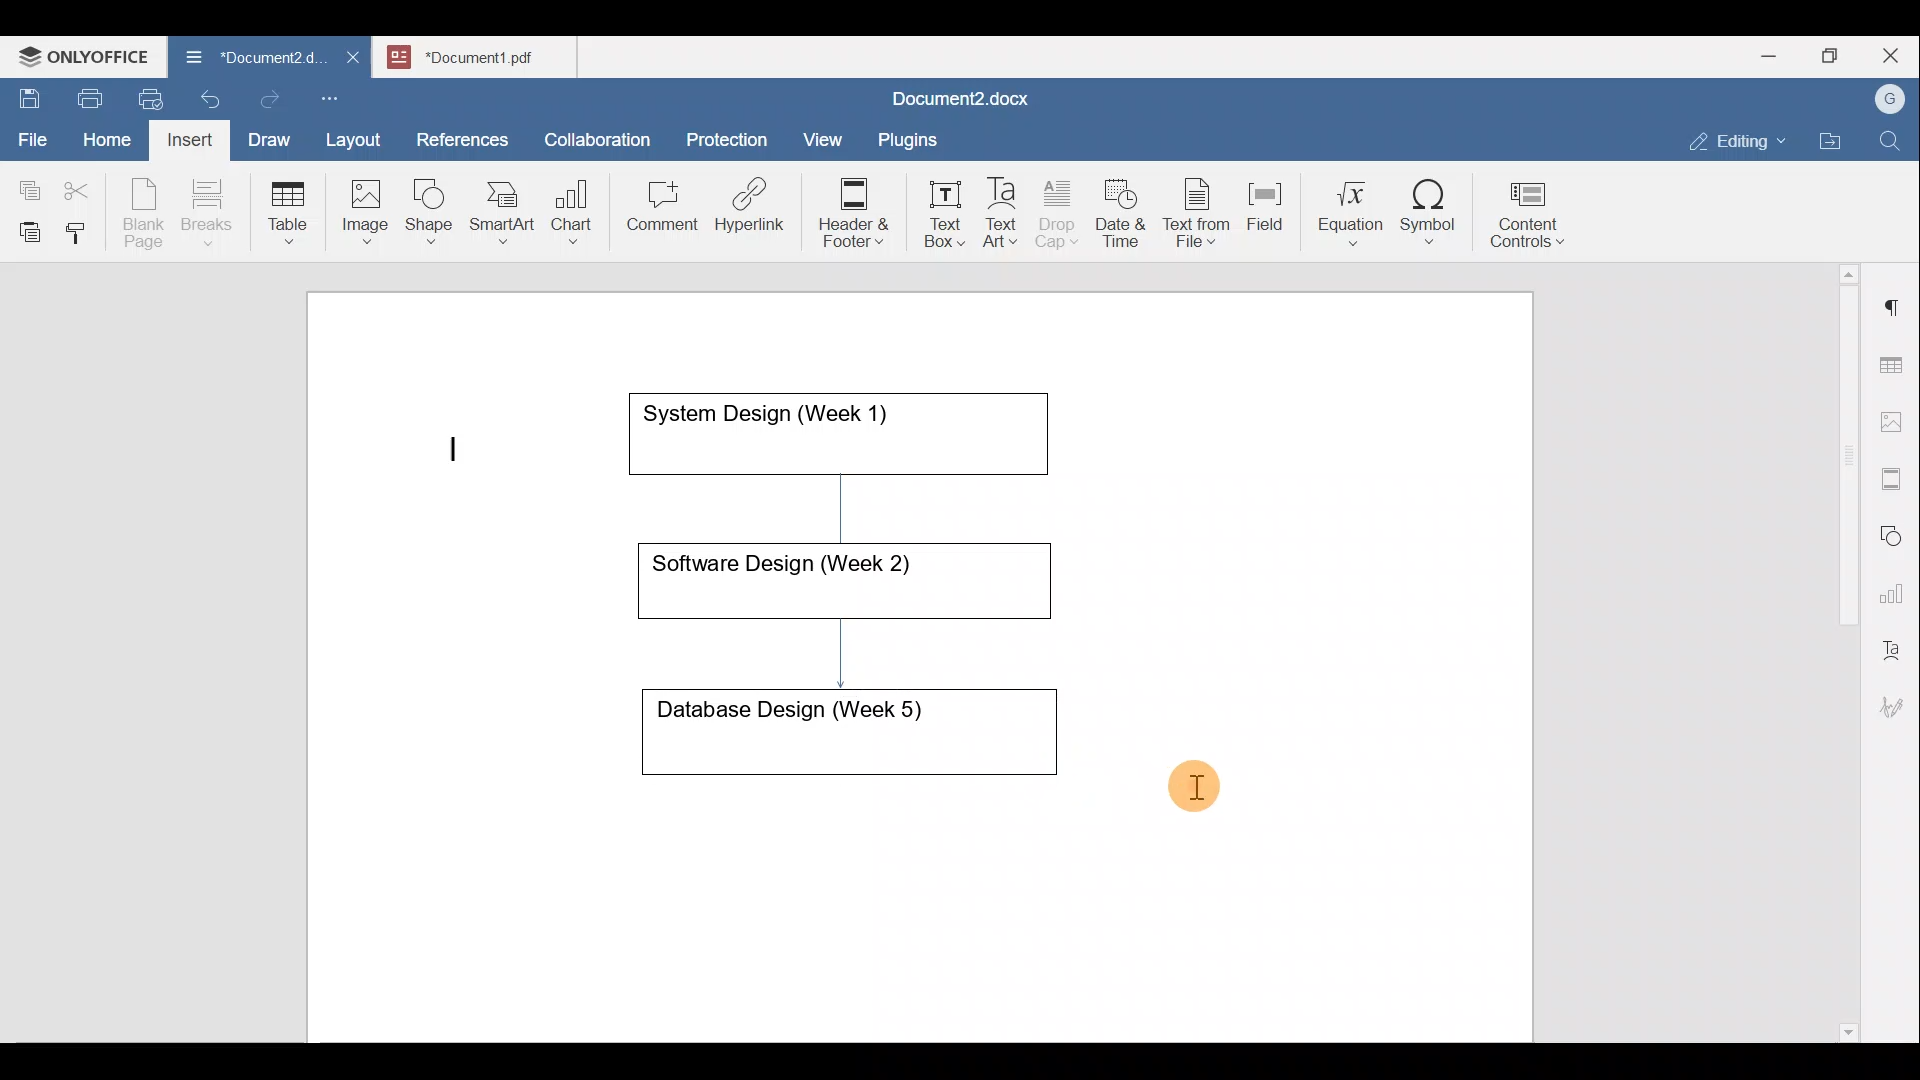 The image size is (1920, 1080). What do you see at coordinates (1841, 649) in the screenshot?
I see `Scroll bar` at bounding box center [1841, 649].